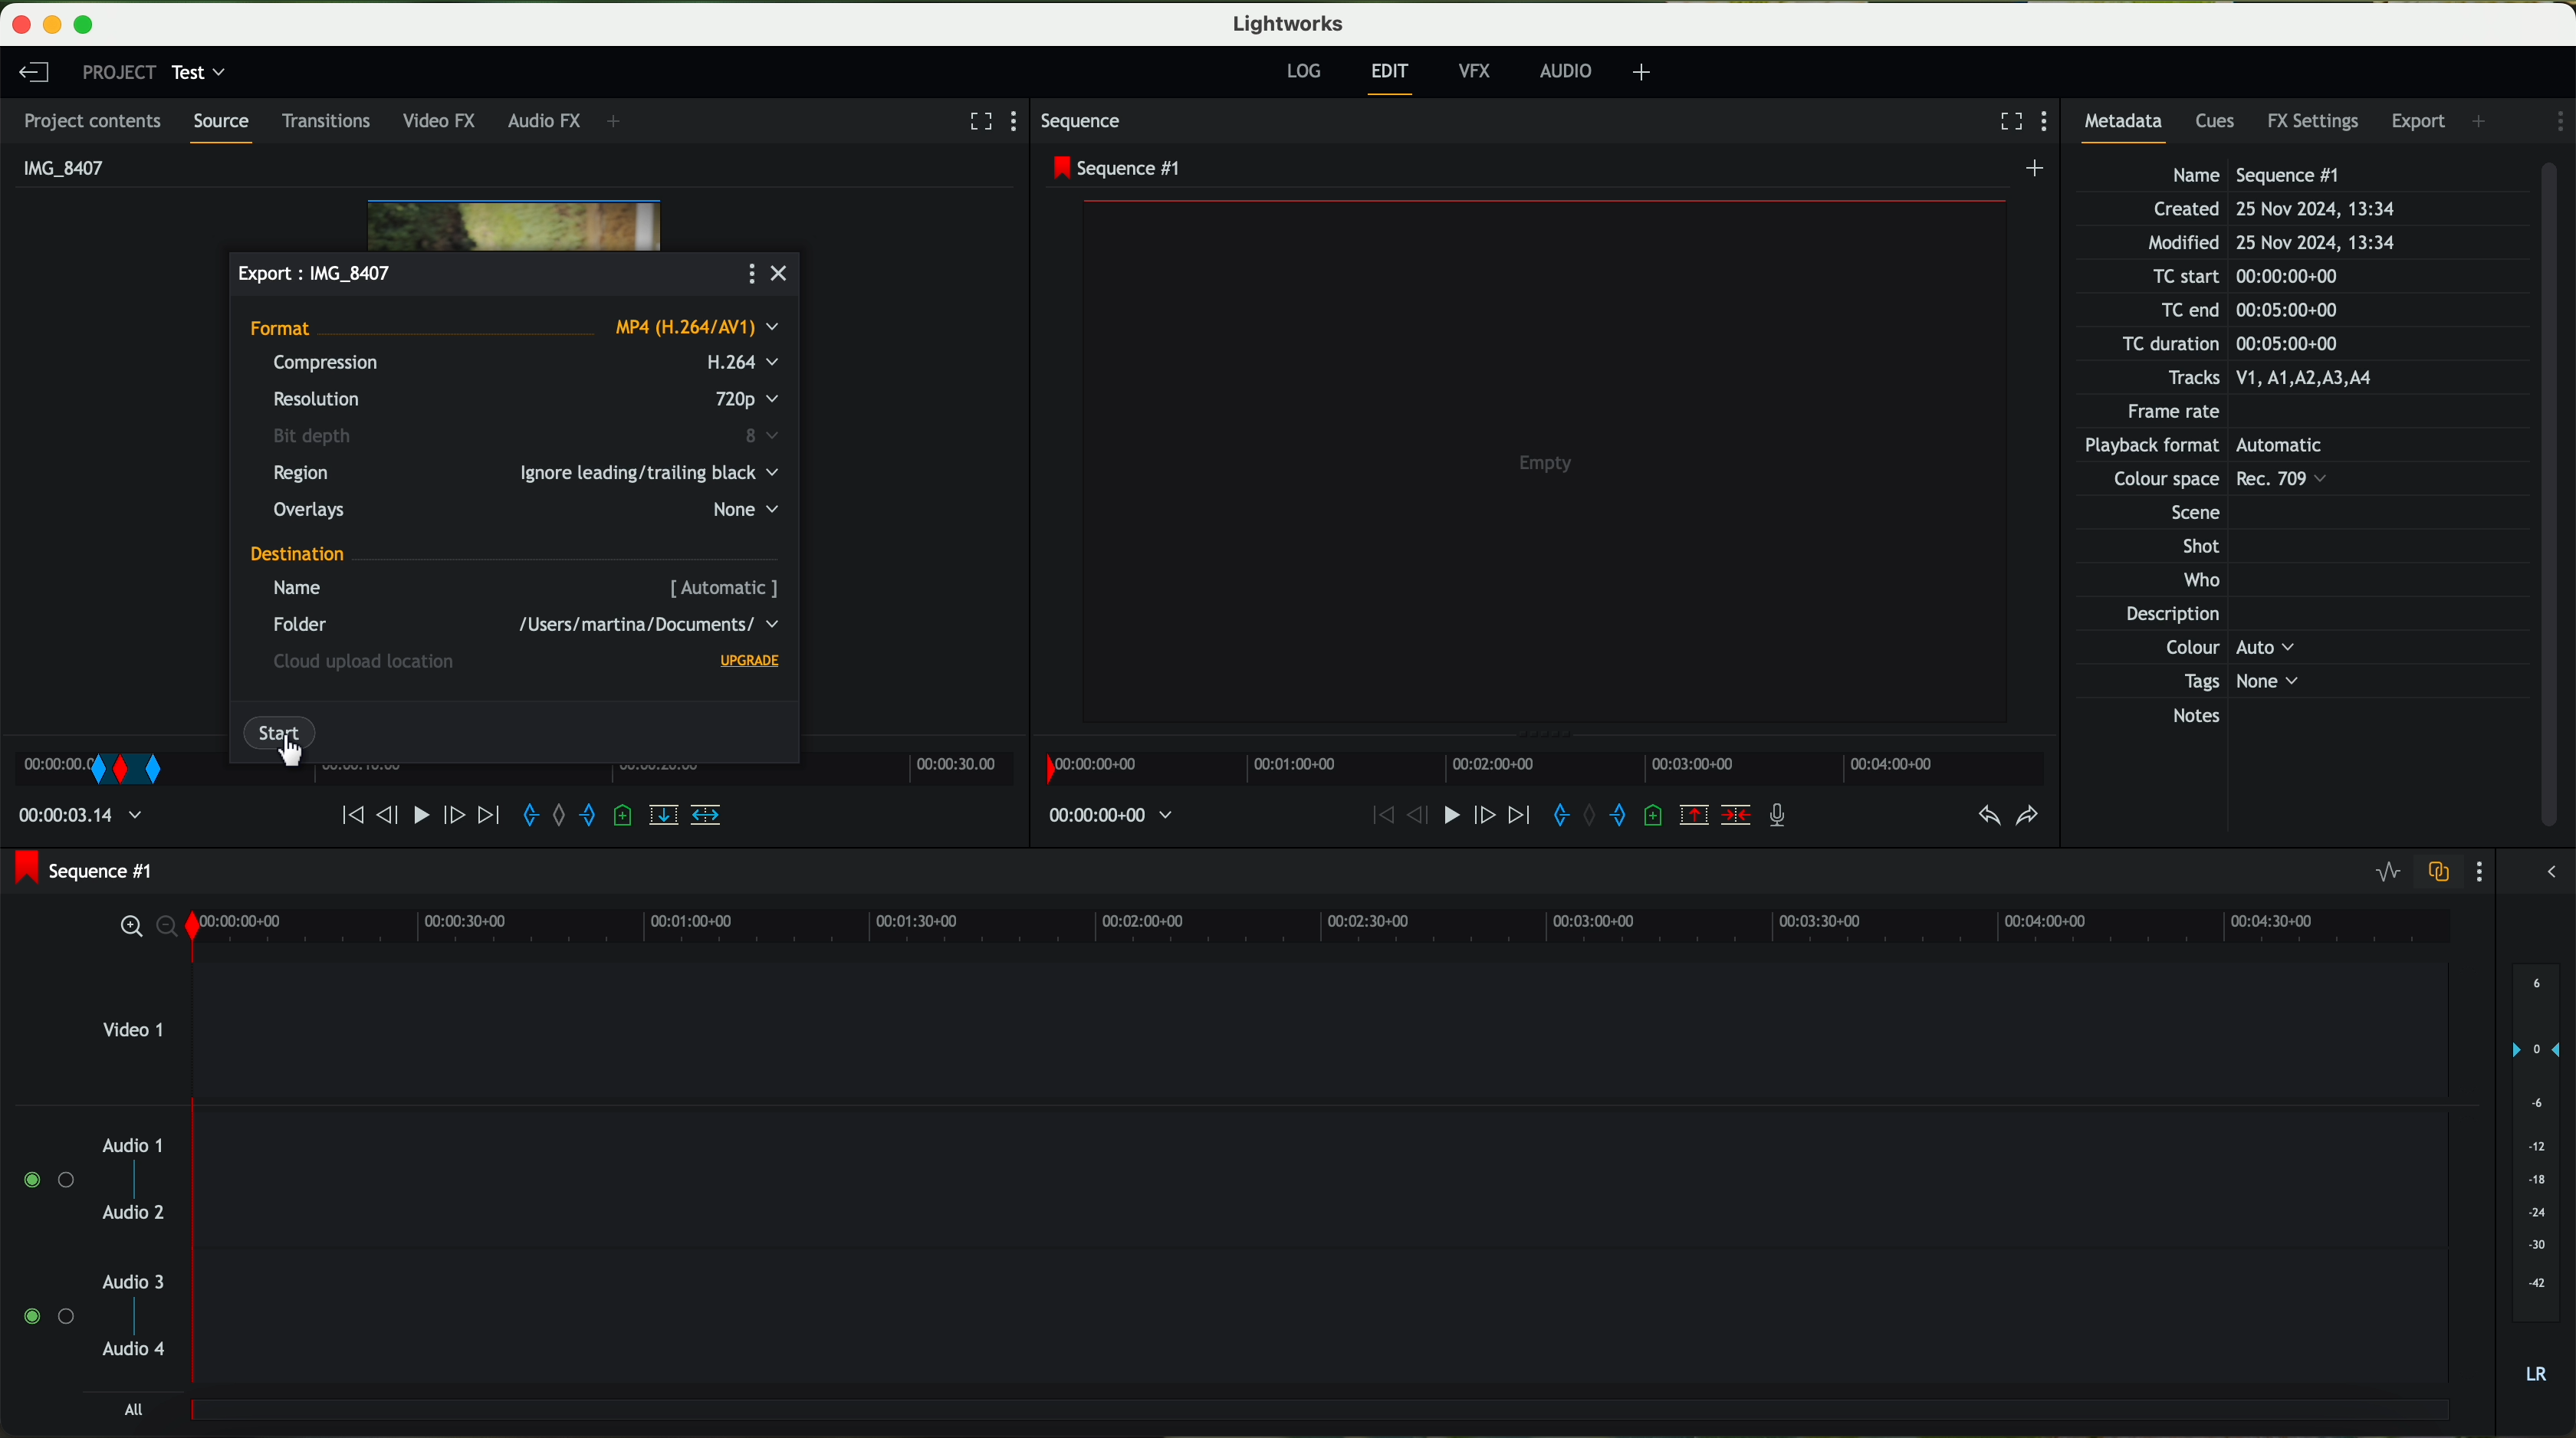 This screenshot has height=1438, width=2576. I want to click on show settings menu, so click(2049, 123).